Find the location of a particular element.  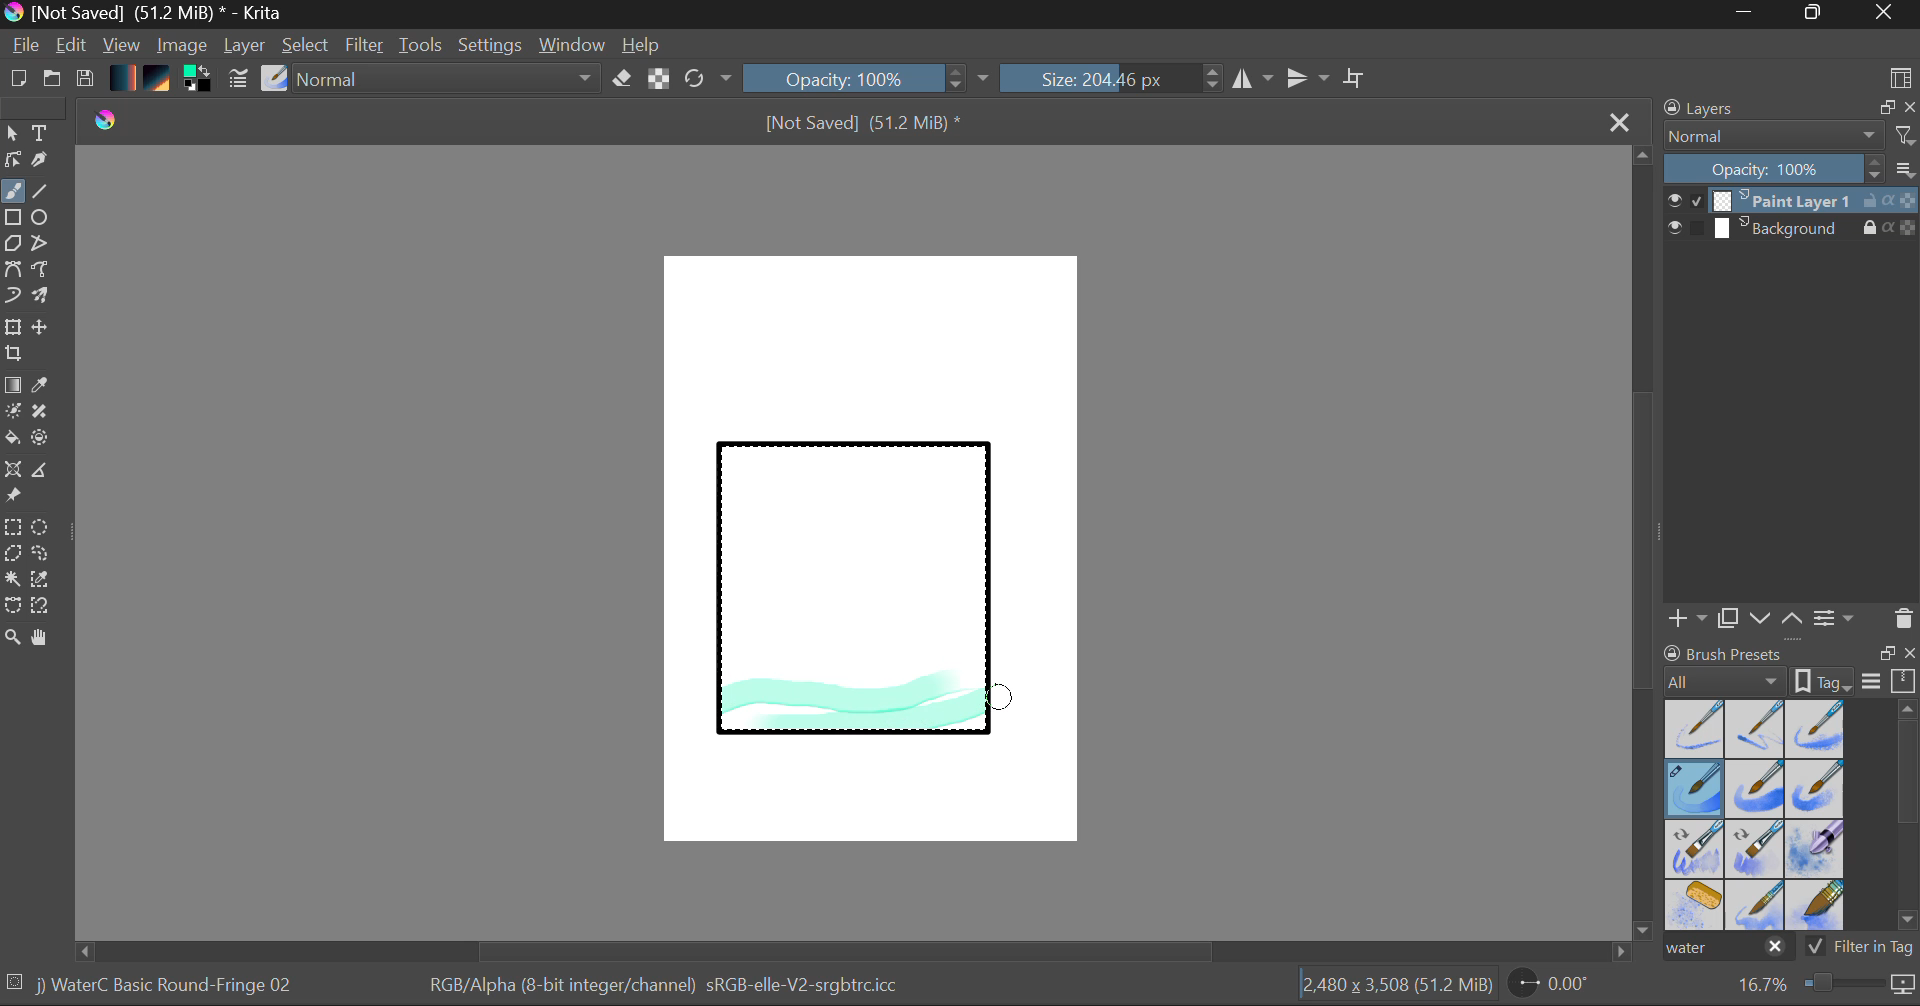

Freehand Selection is located at coordinates (41, 556).